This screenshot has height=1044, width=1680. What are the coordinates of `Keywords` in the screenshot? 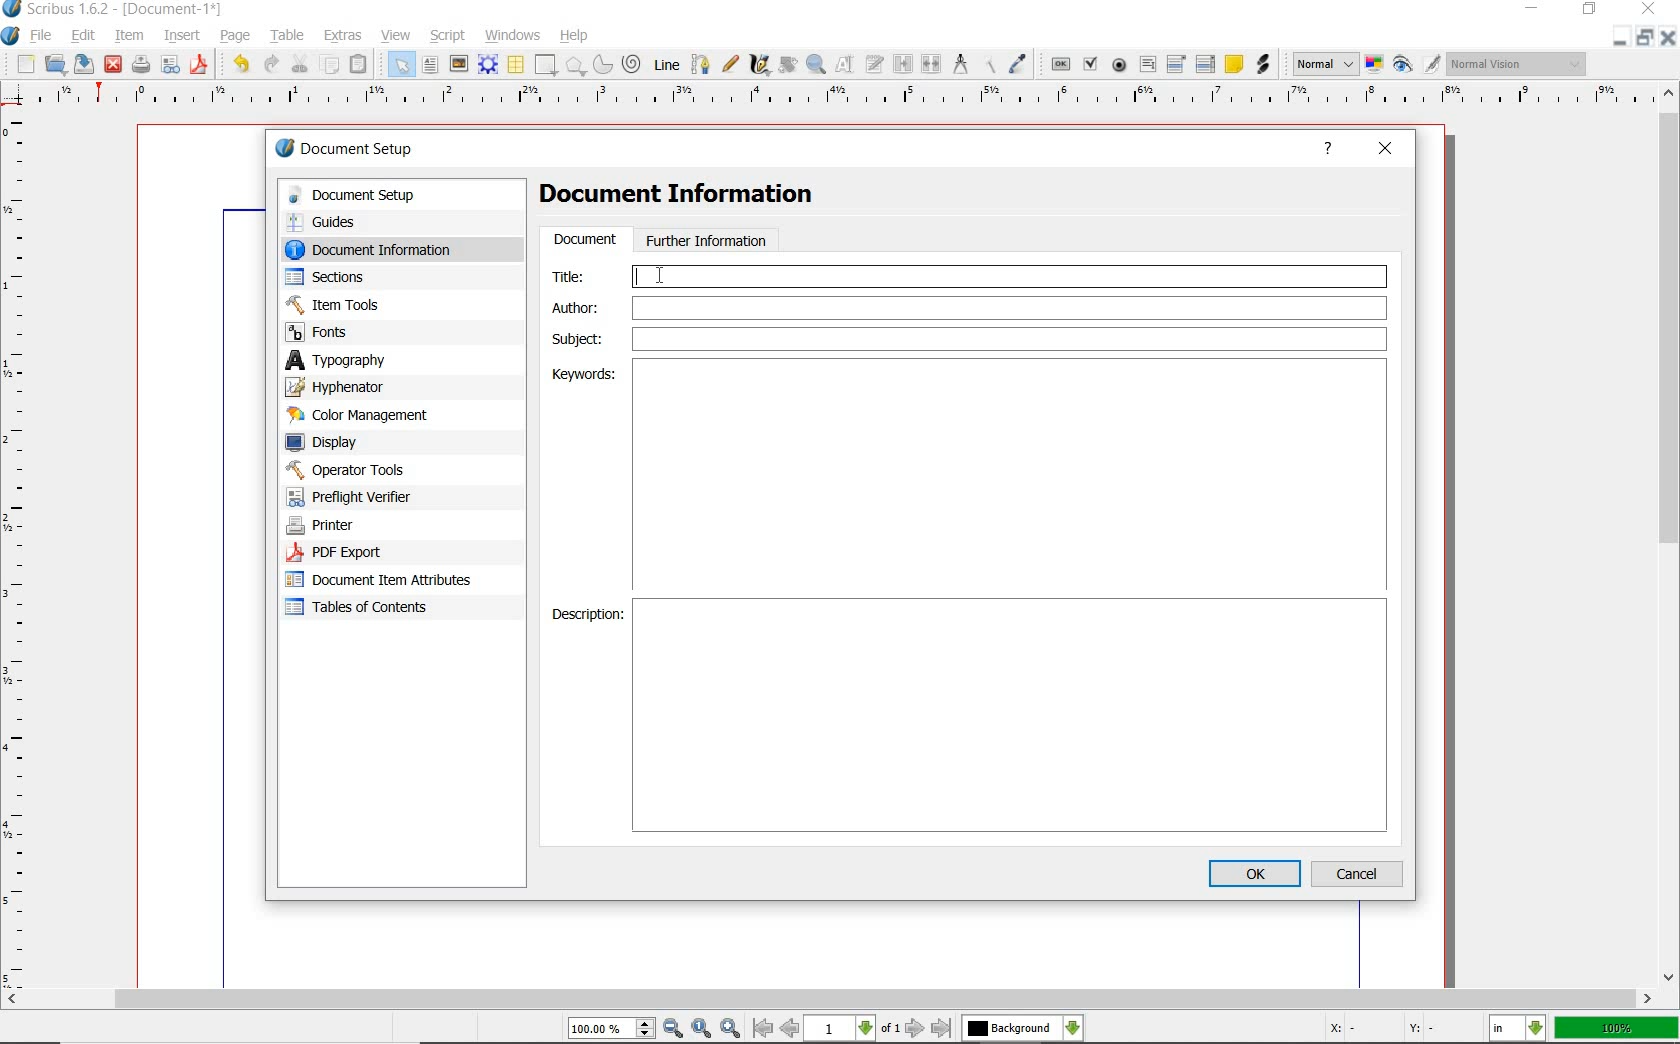 It's located at (1015, 472).